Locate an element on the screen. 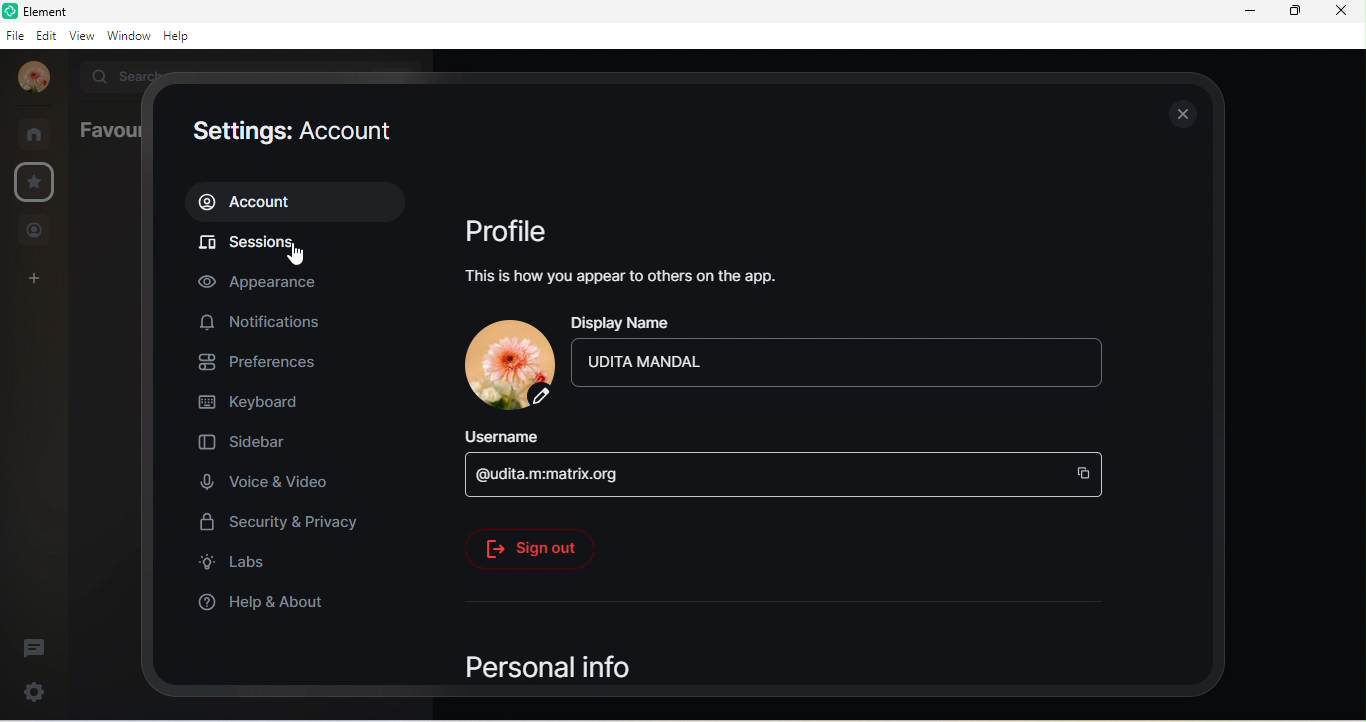 The height and width of the screenshot is (722, 1366). this is how you appear to others on the app is located at coordinates (631, 275).